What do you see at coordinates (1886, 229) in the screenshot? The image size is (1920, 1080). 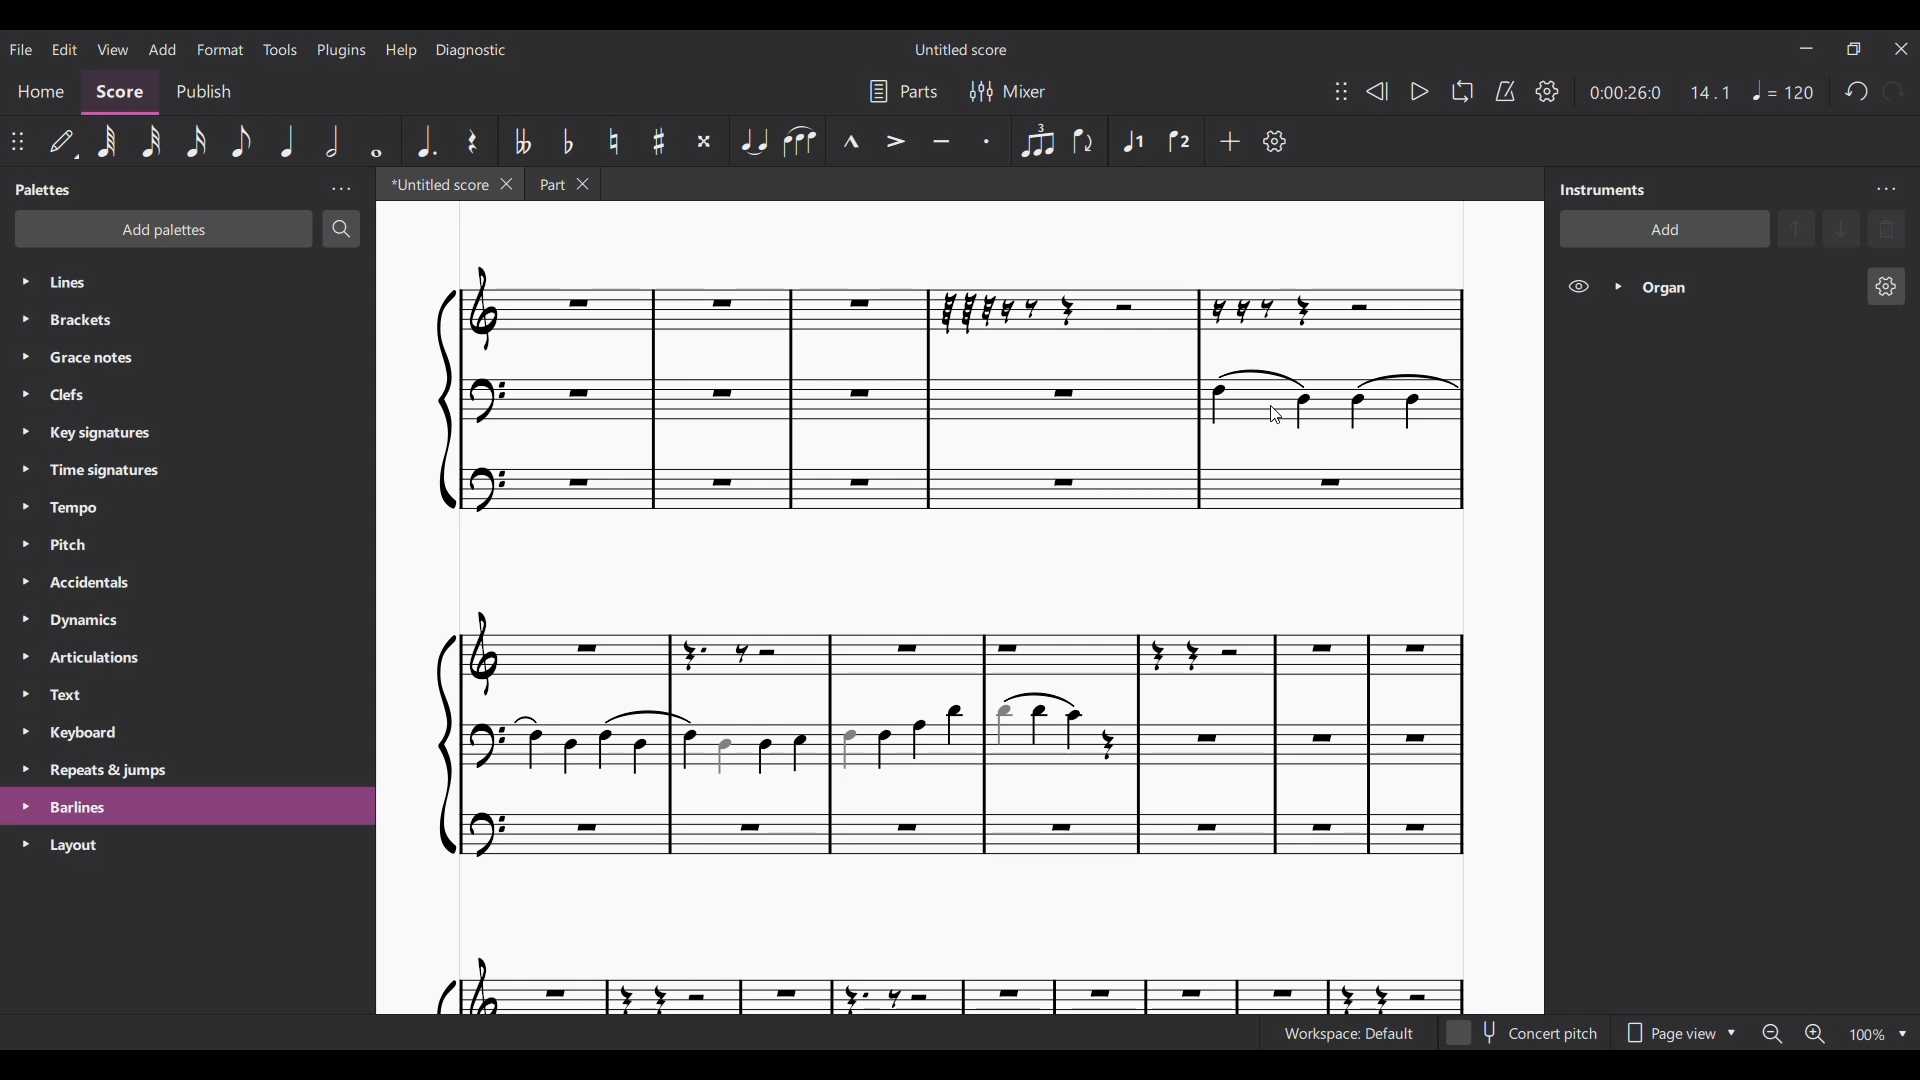 I see `Delete` at bounding box center [1886, 229].